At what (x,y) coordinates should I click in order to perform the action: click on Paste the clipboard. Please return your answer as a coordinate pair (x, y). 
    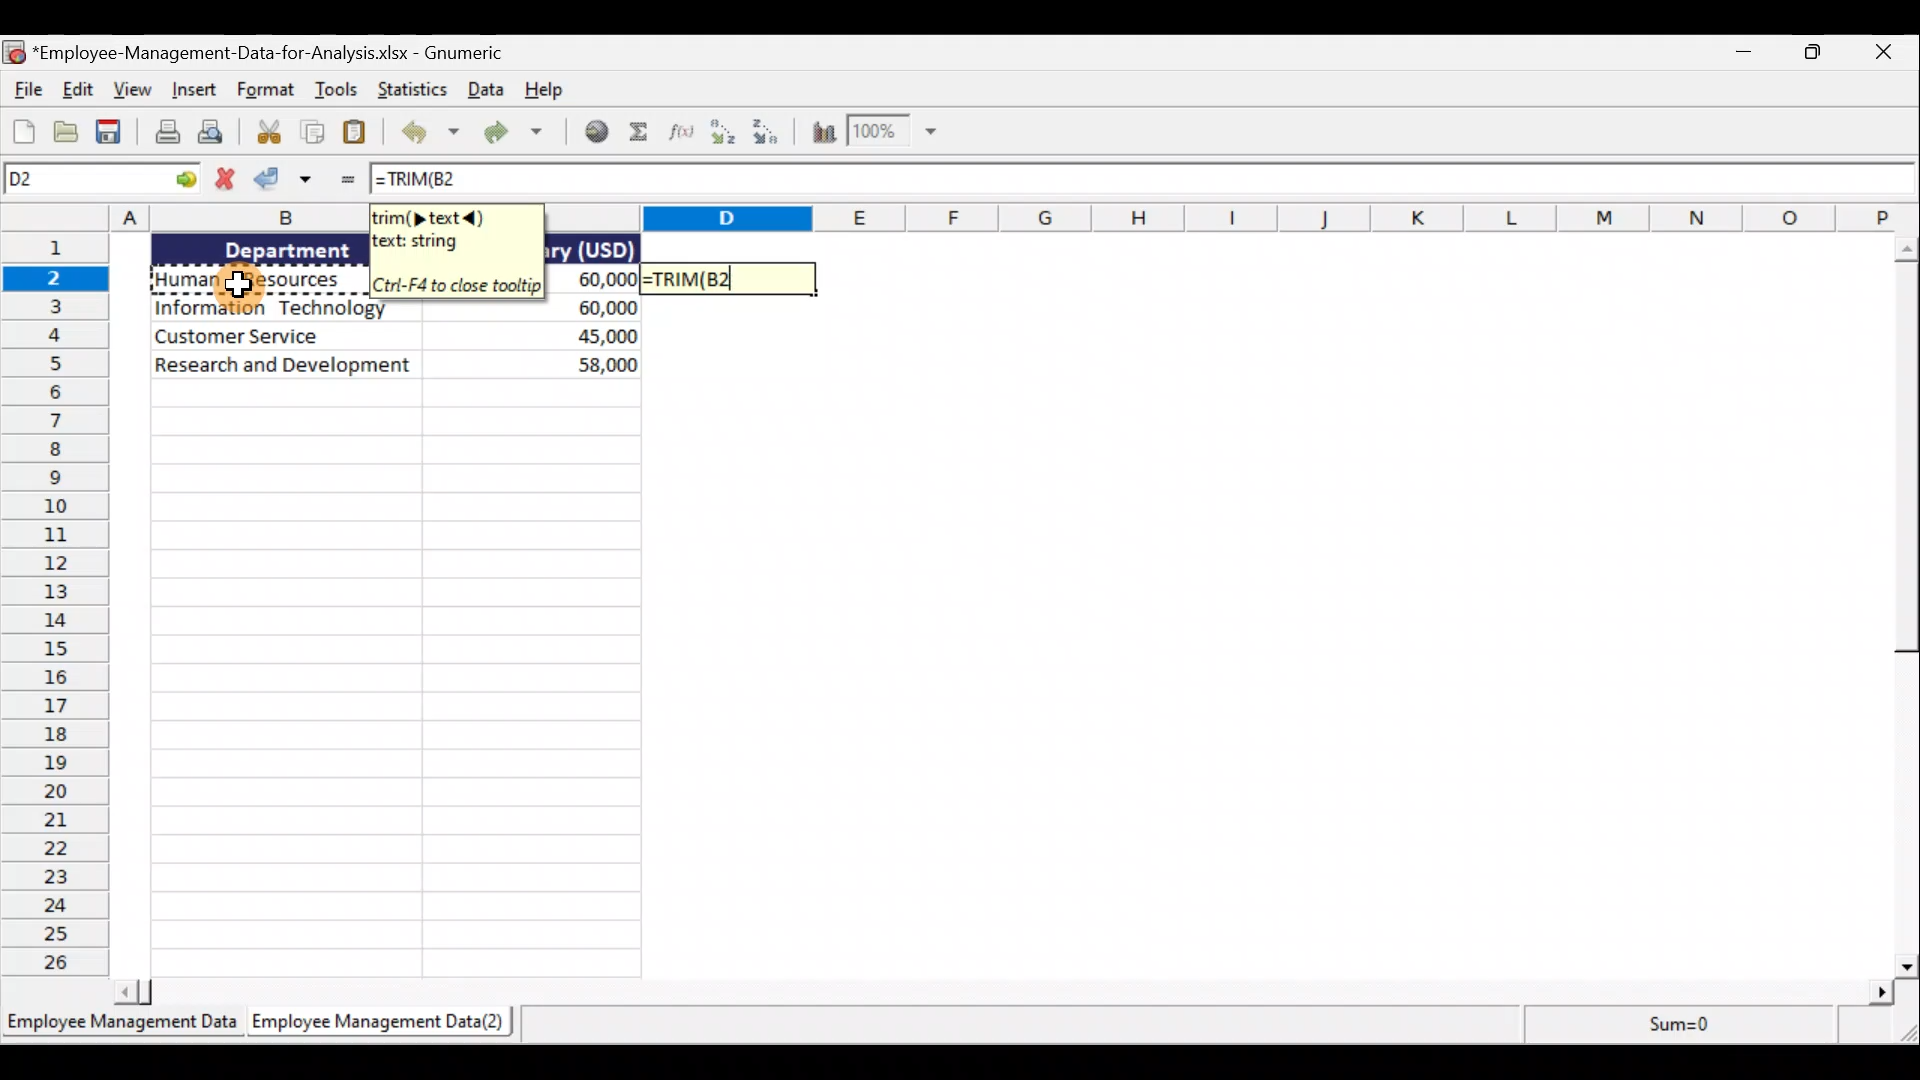
    Looking at the image, I should click on (363, 133).